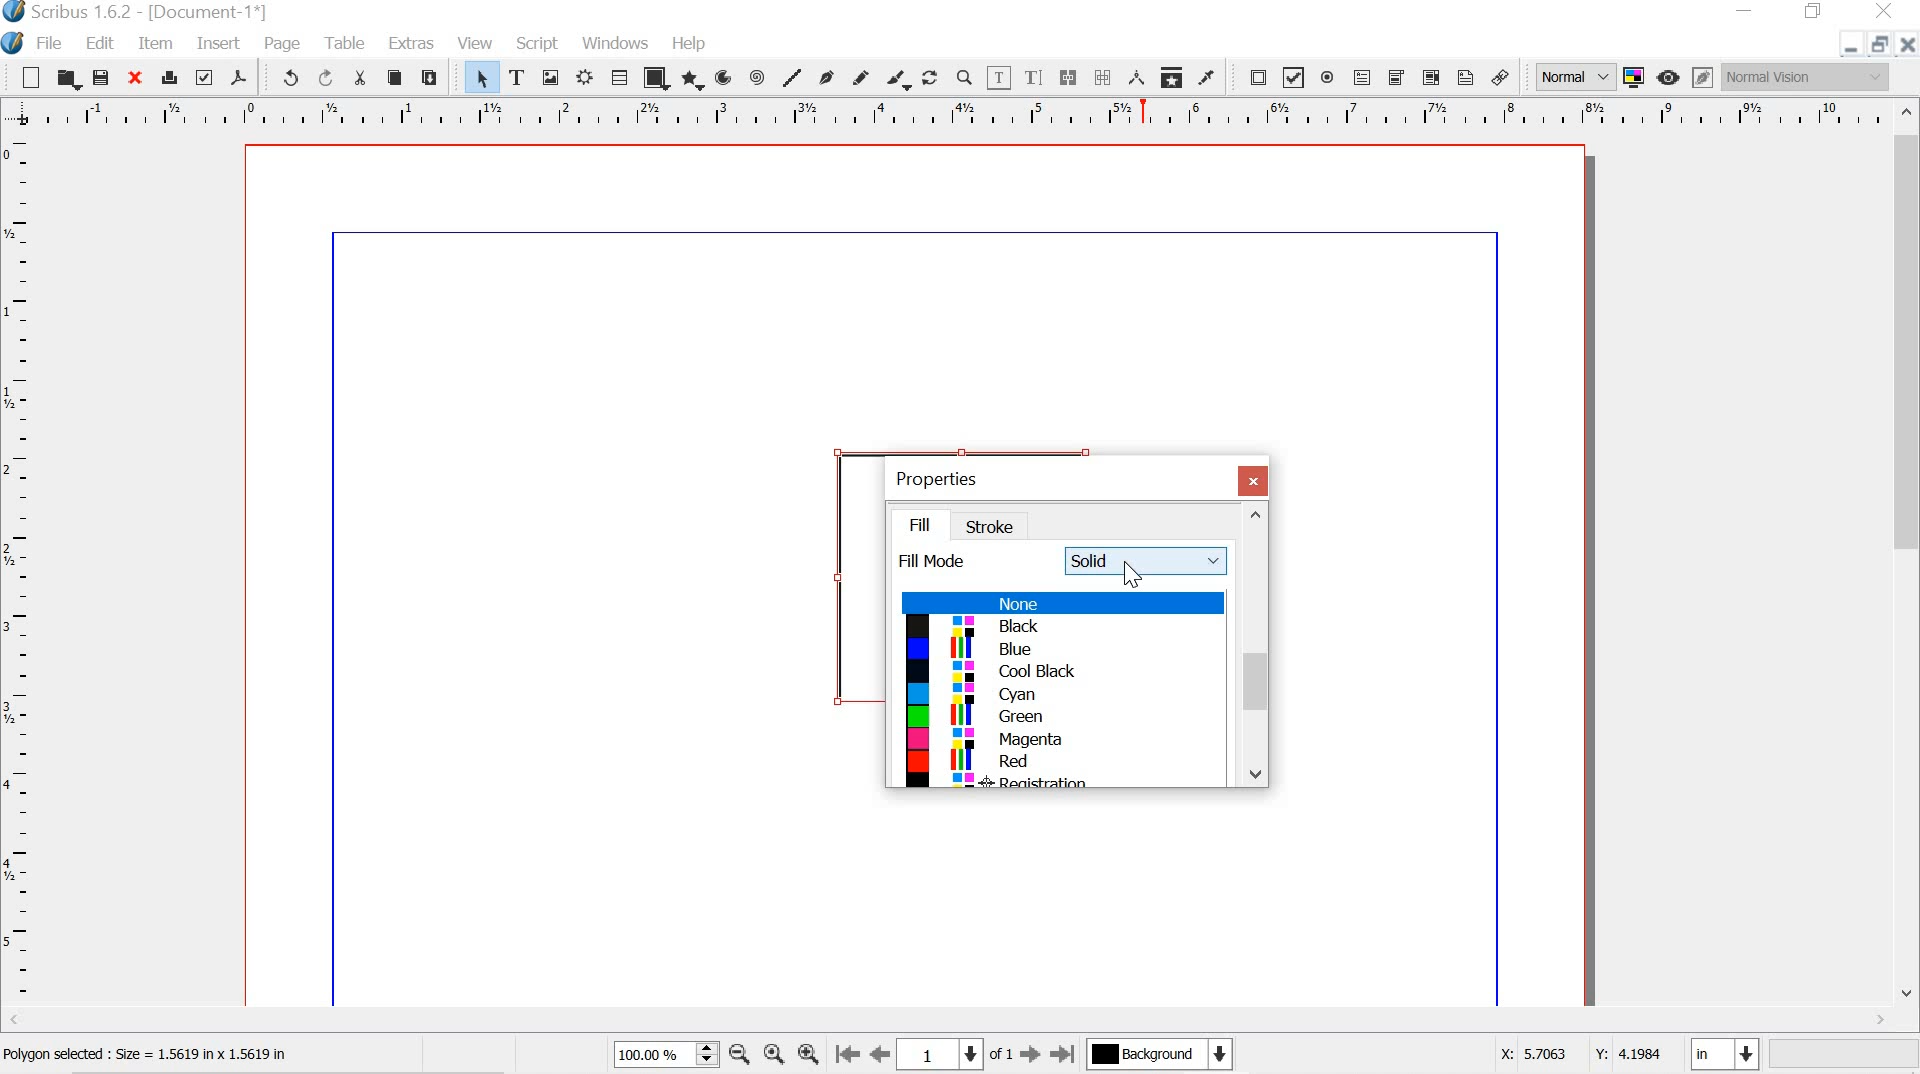 The width and height of the screenshot is (1920, 1074). Describe the element at coordinates (1574, 76) in the screenshot. I see `normal` at that location.